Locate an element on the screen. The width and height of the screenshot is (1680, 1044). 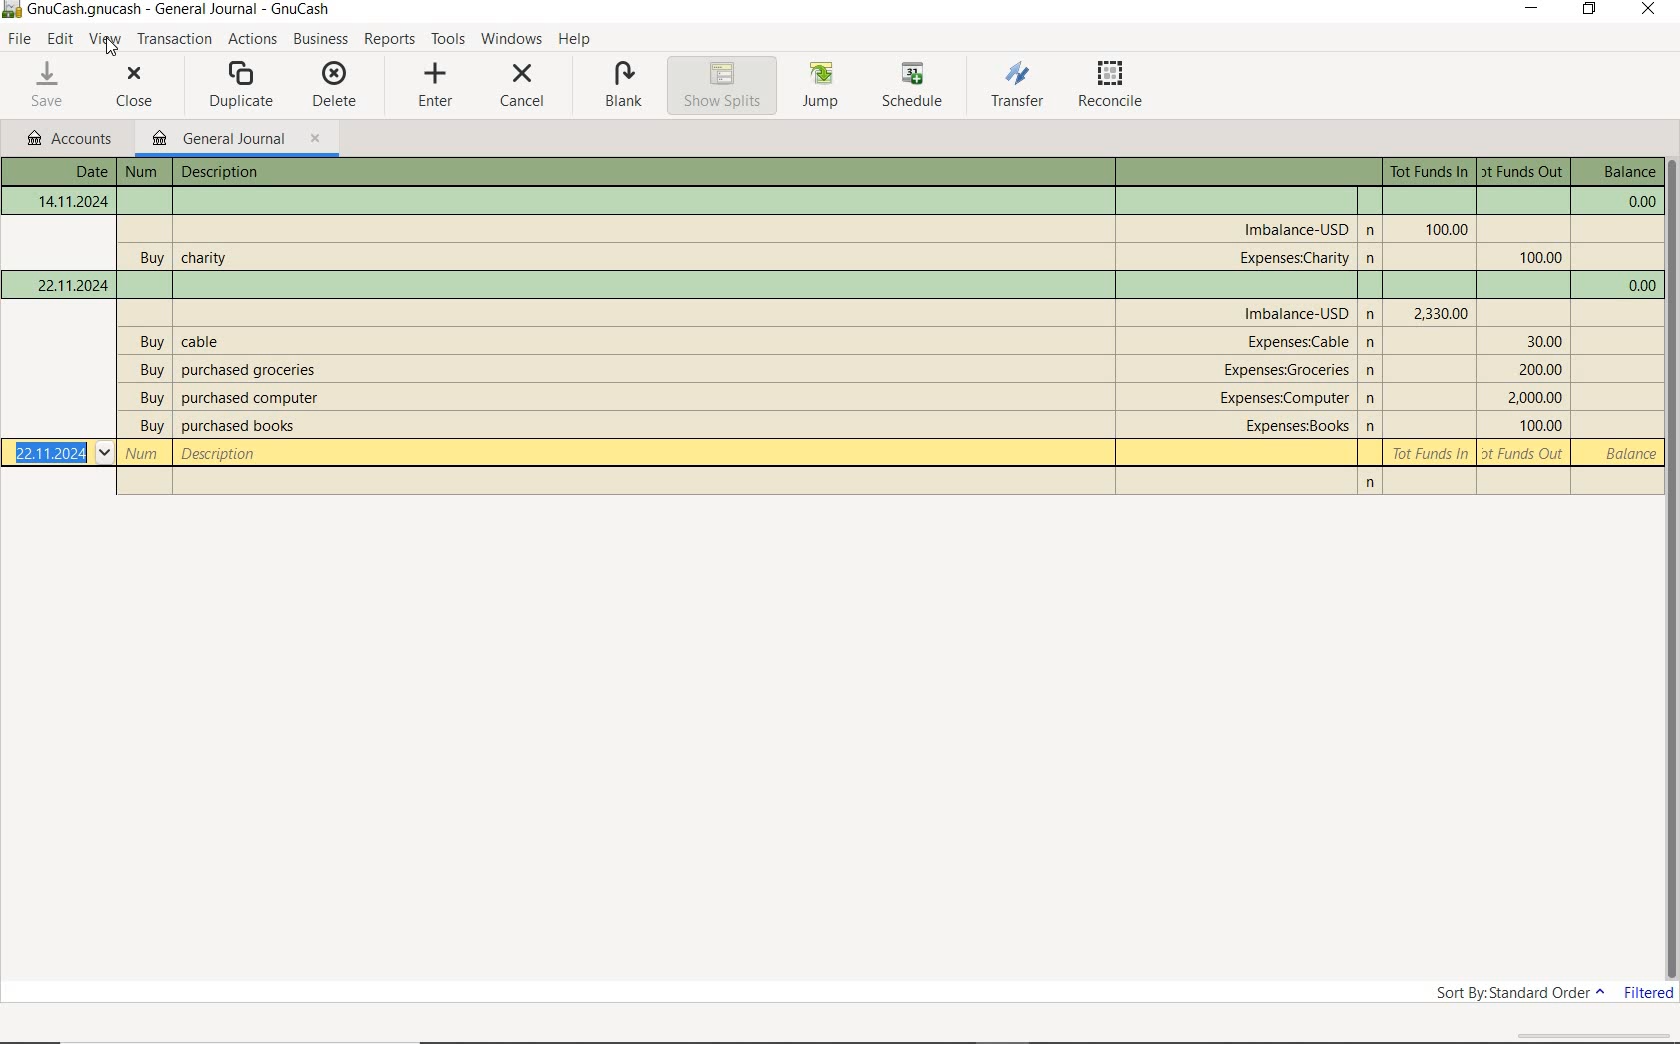
Tot Funds Out is located at coordinates (1541, 258).